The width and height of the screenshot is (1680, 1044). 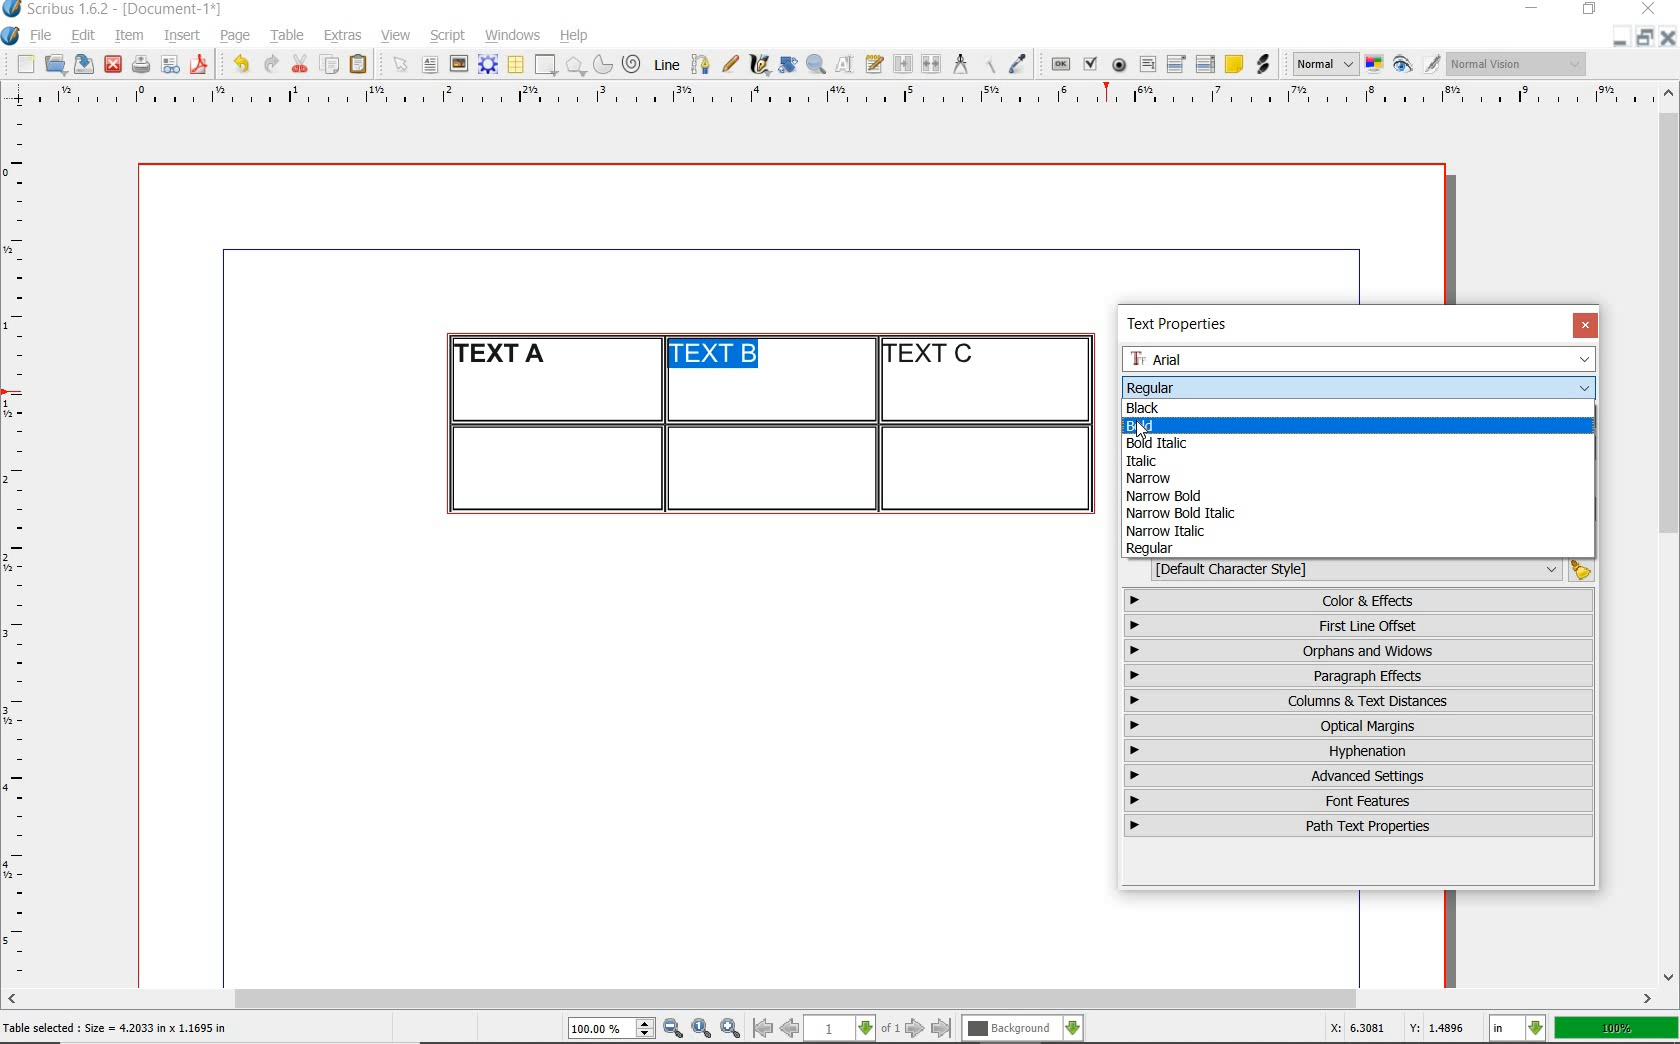 What do you see at coordinates (240, 64) in the screenshot?
I see `undo` at bounding box center [240, 64].